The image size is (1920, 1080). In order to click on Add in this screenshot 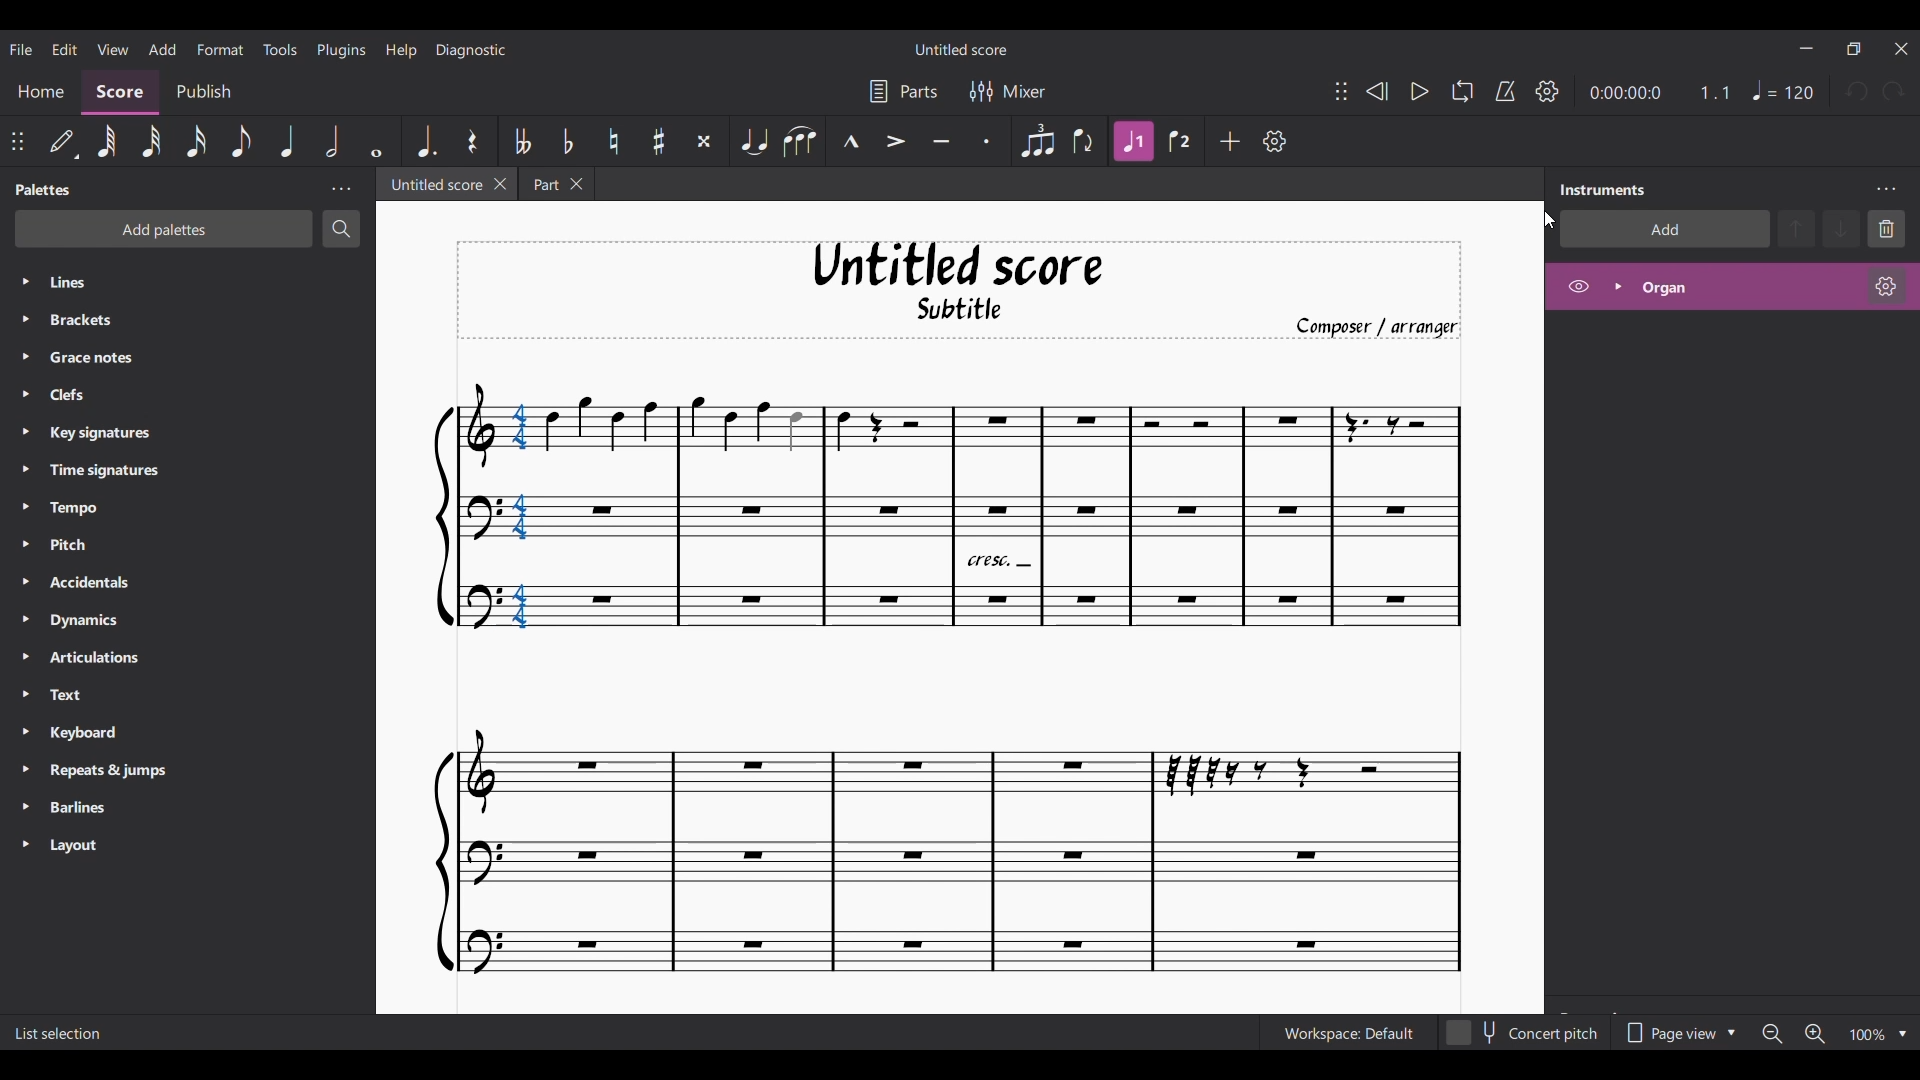, I will do `click(1230, 141)`.